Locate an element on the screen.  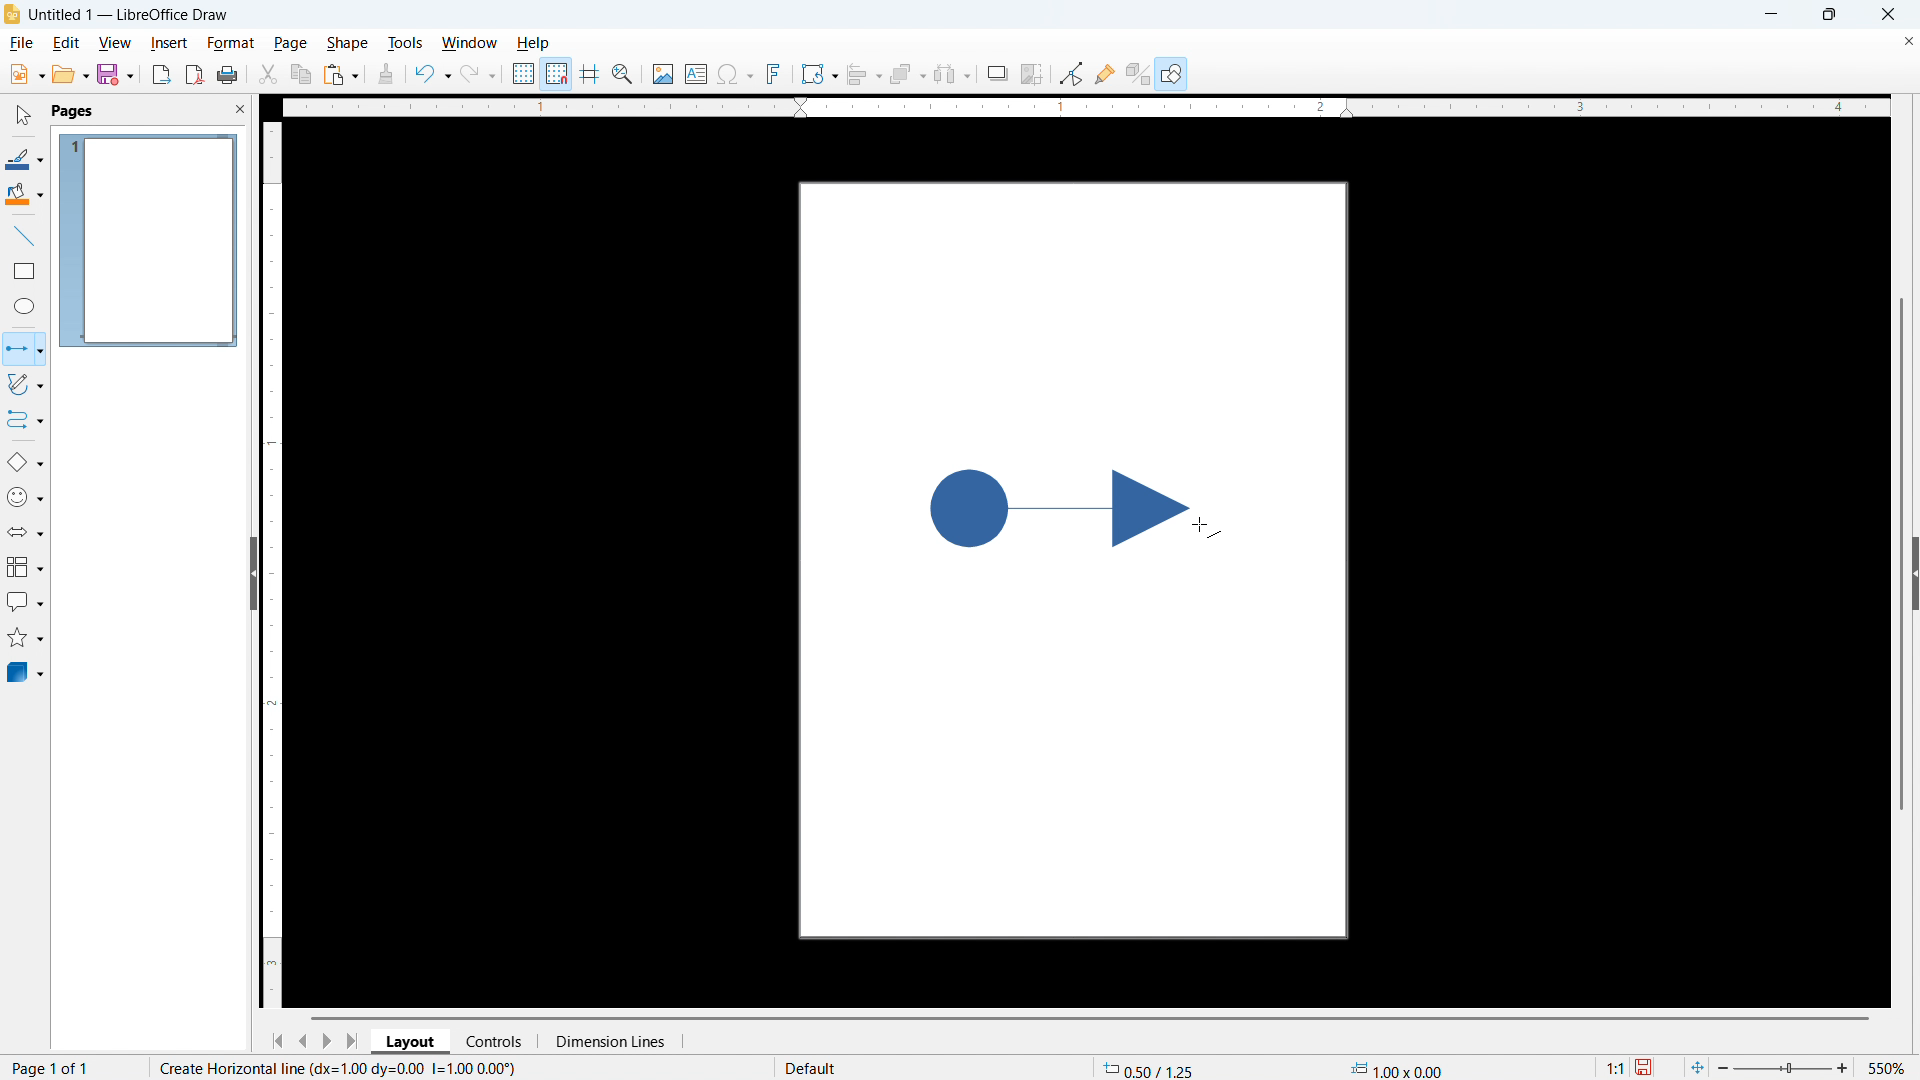
align  is located at coordinates (865, 75).